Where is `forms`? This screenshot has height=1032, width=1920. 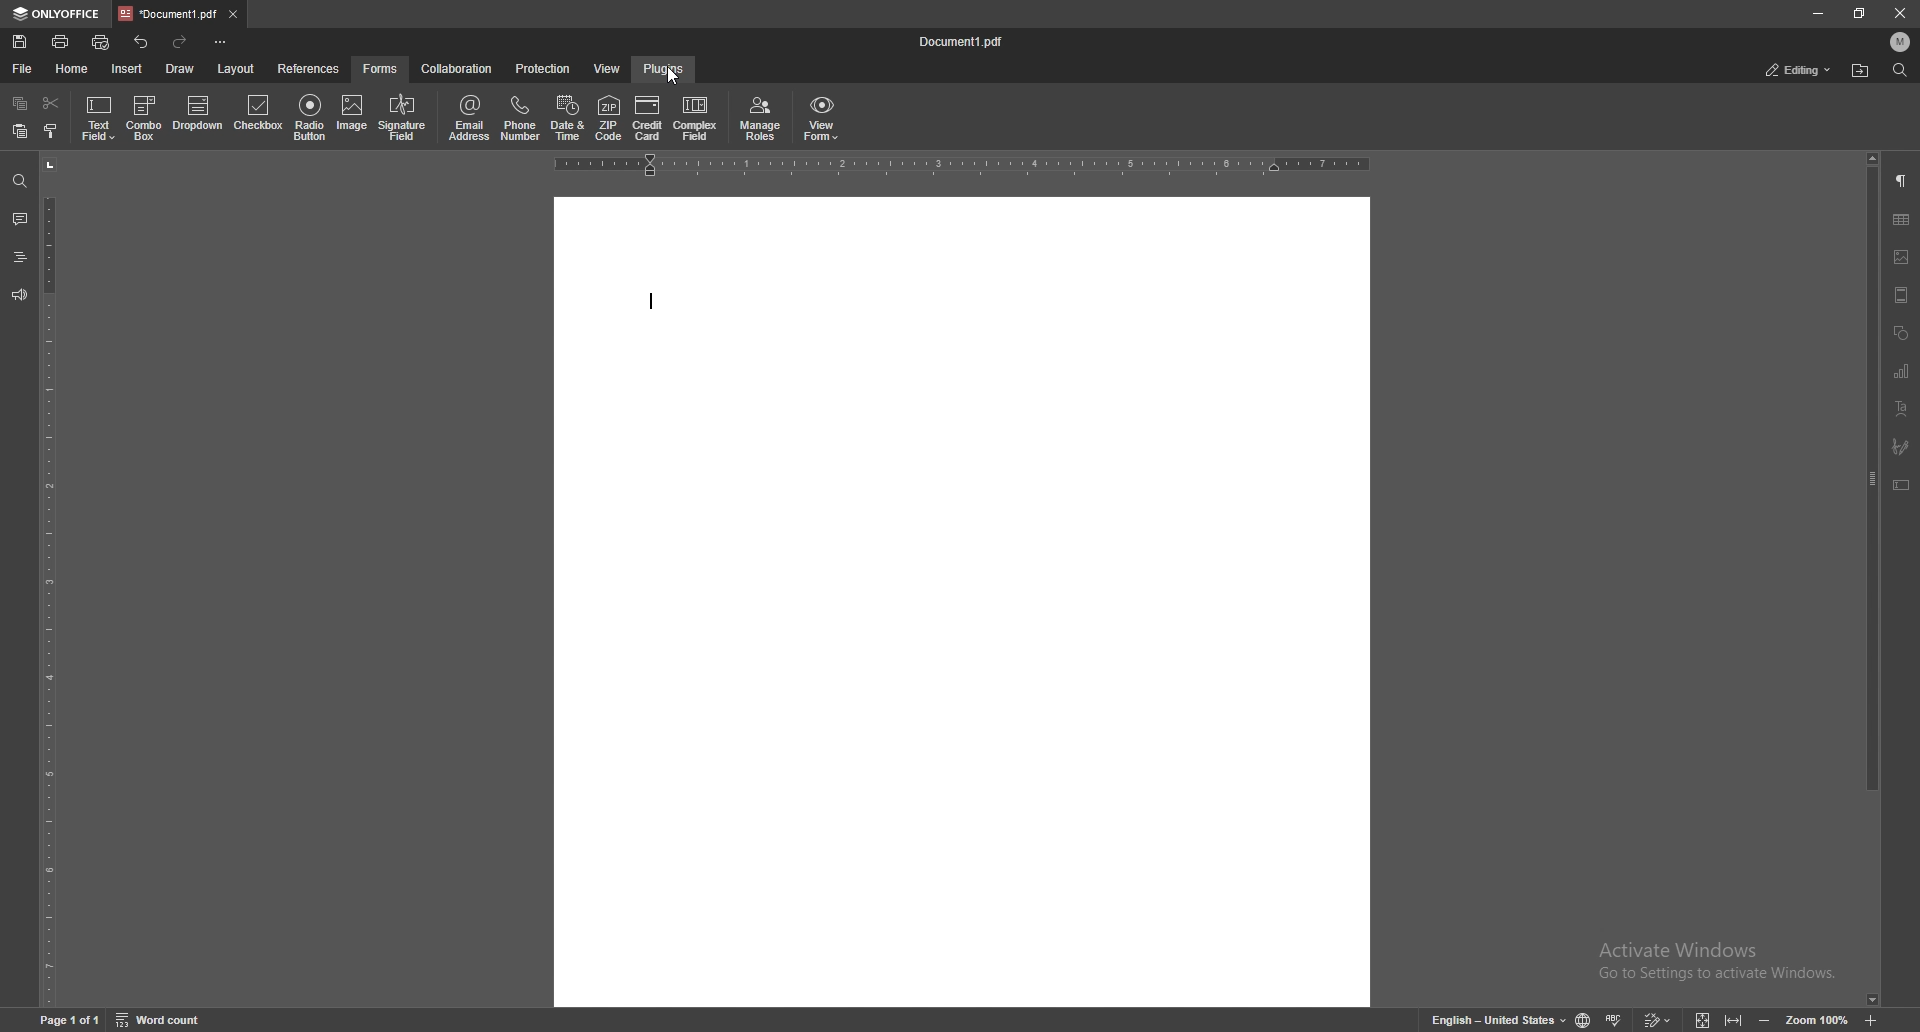 forms is located at coordinates (381, 68).